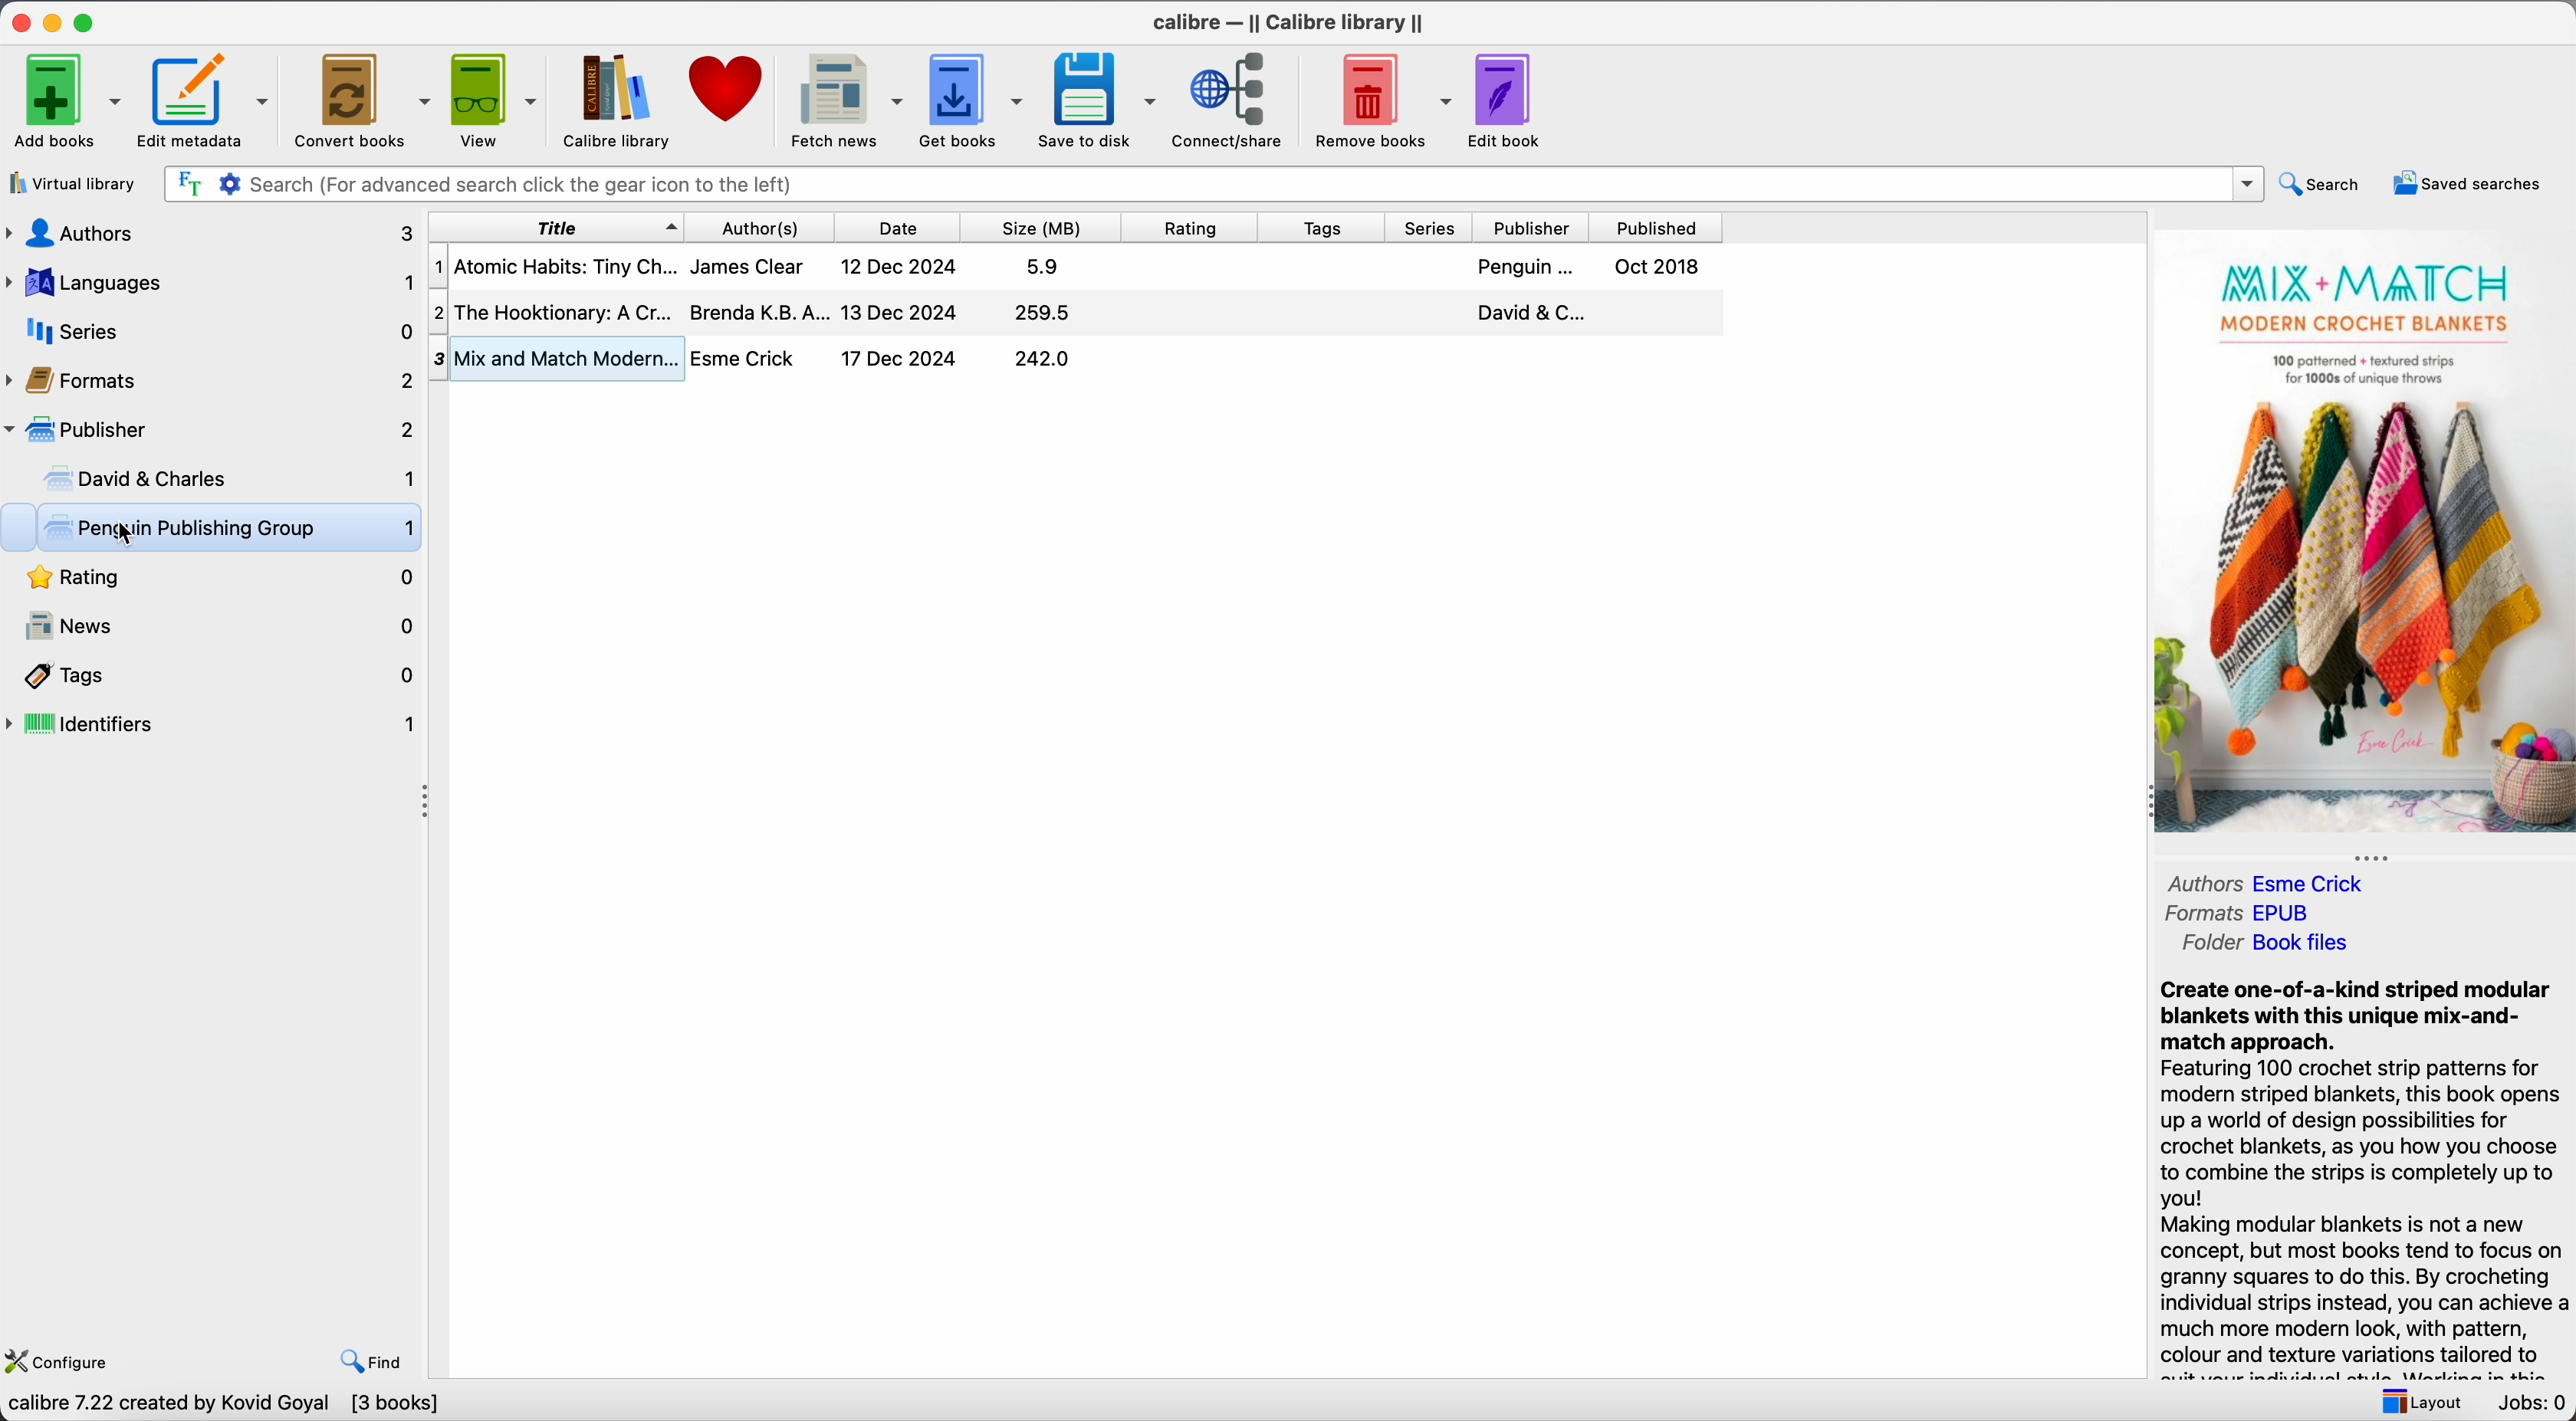  What do you see at coordinates (905, 227) in the screenshot?
I see `date` at bounding box center [905, 227].